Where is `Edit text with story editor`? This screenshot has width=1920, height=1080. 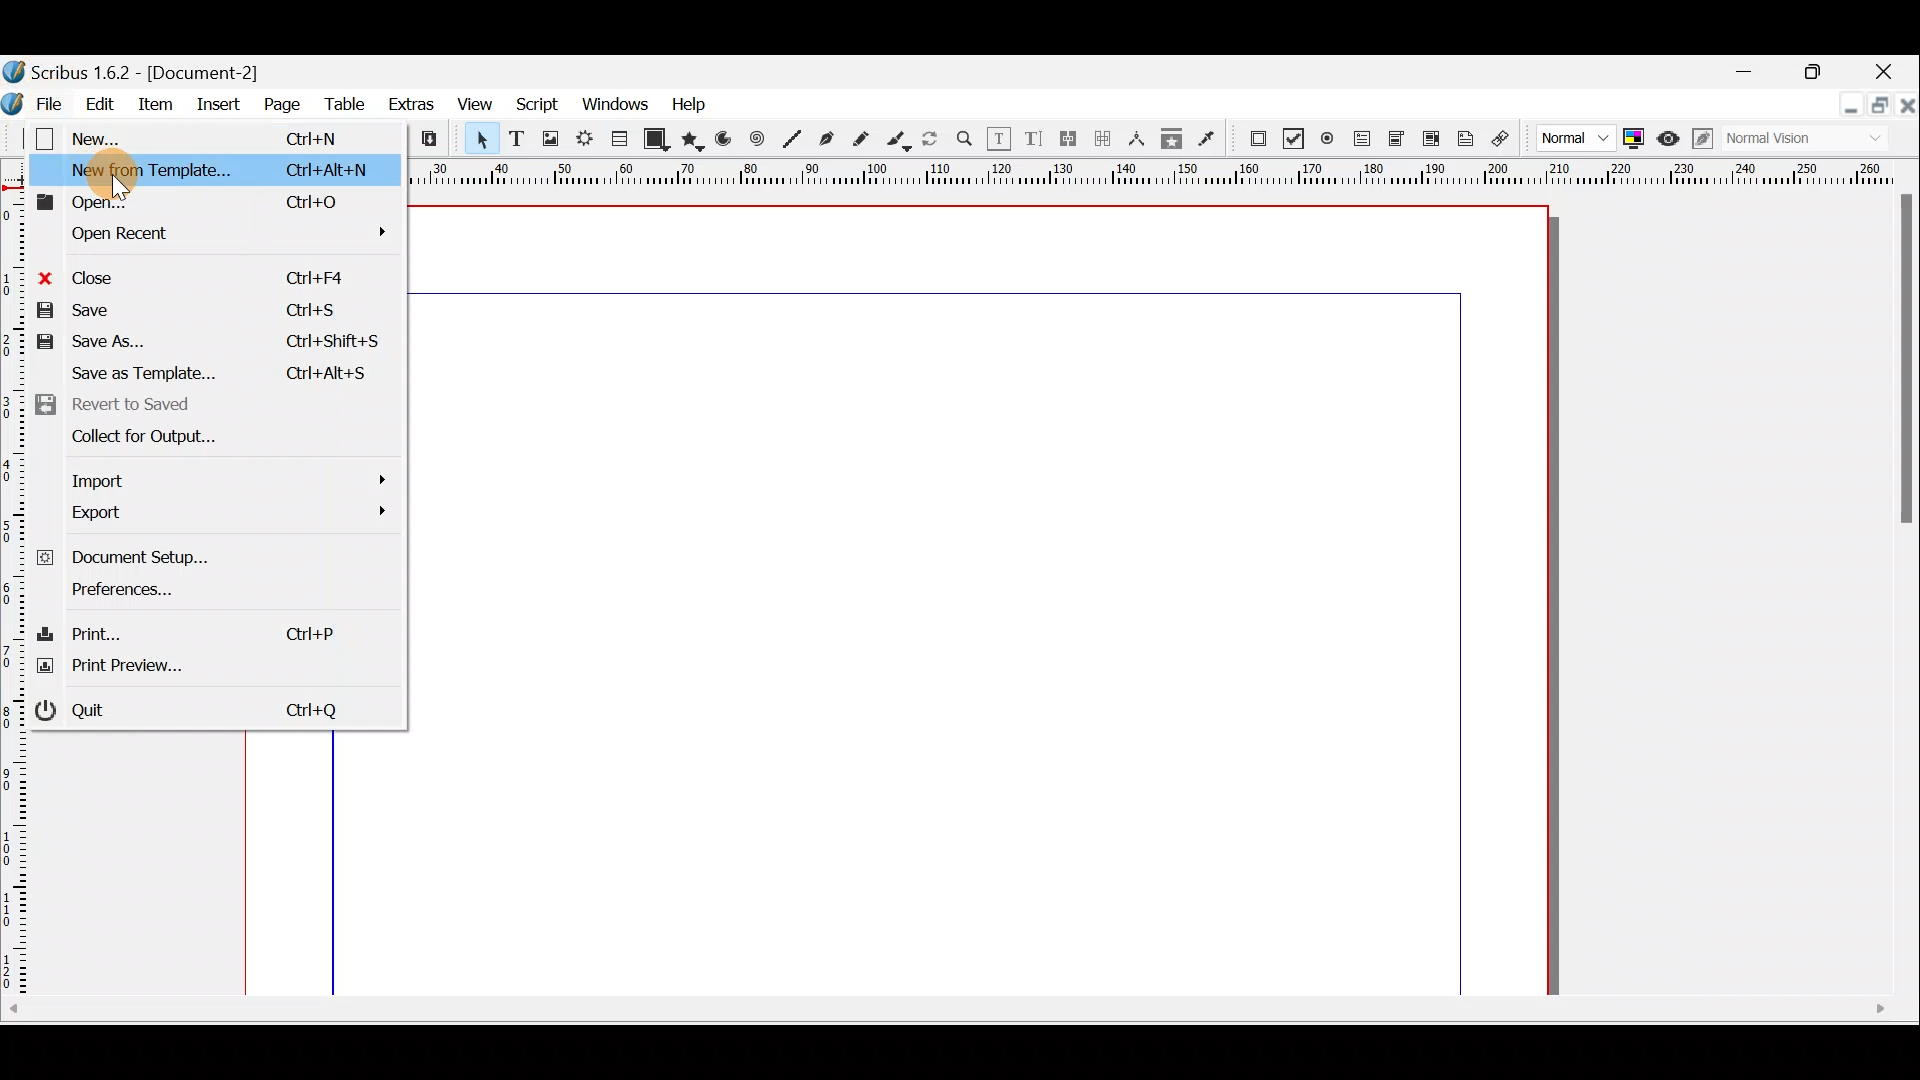 Edit text with story editor is located at coordinates (1034, 137).